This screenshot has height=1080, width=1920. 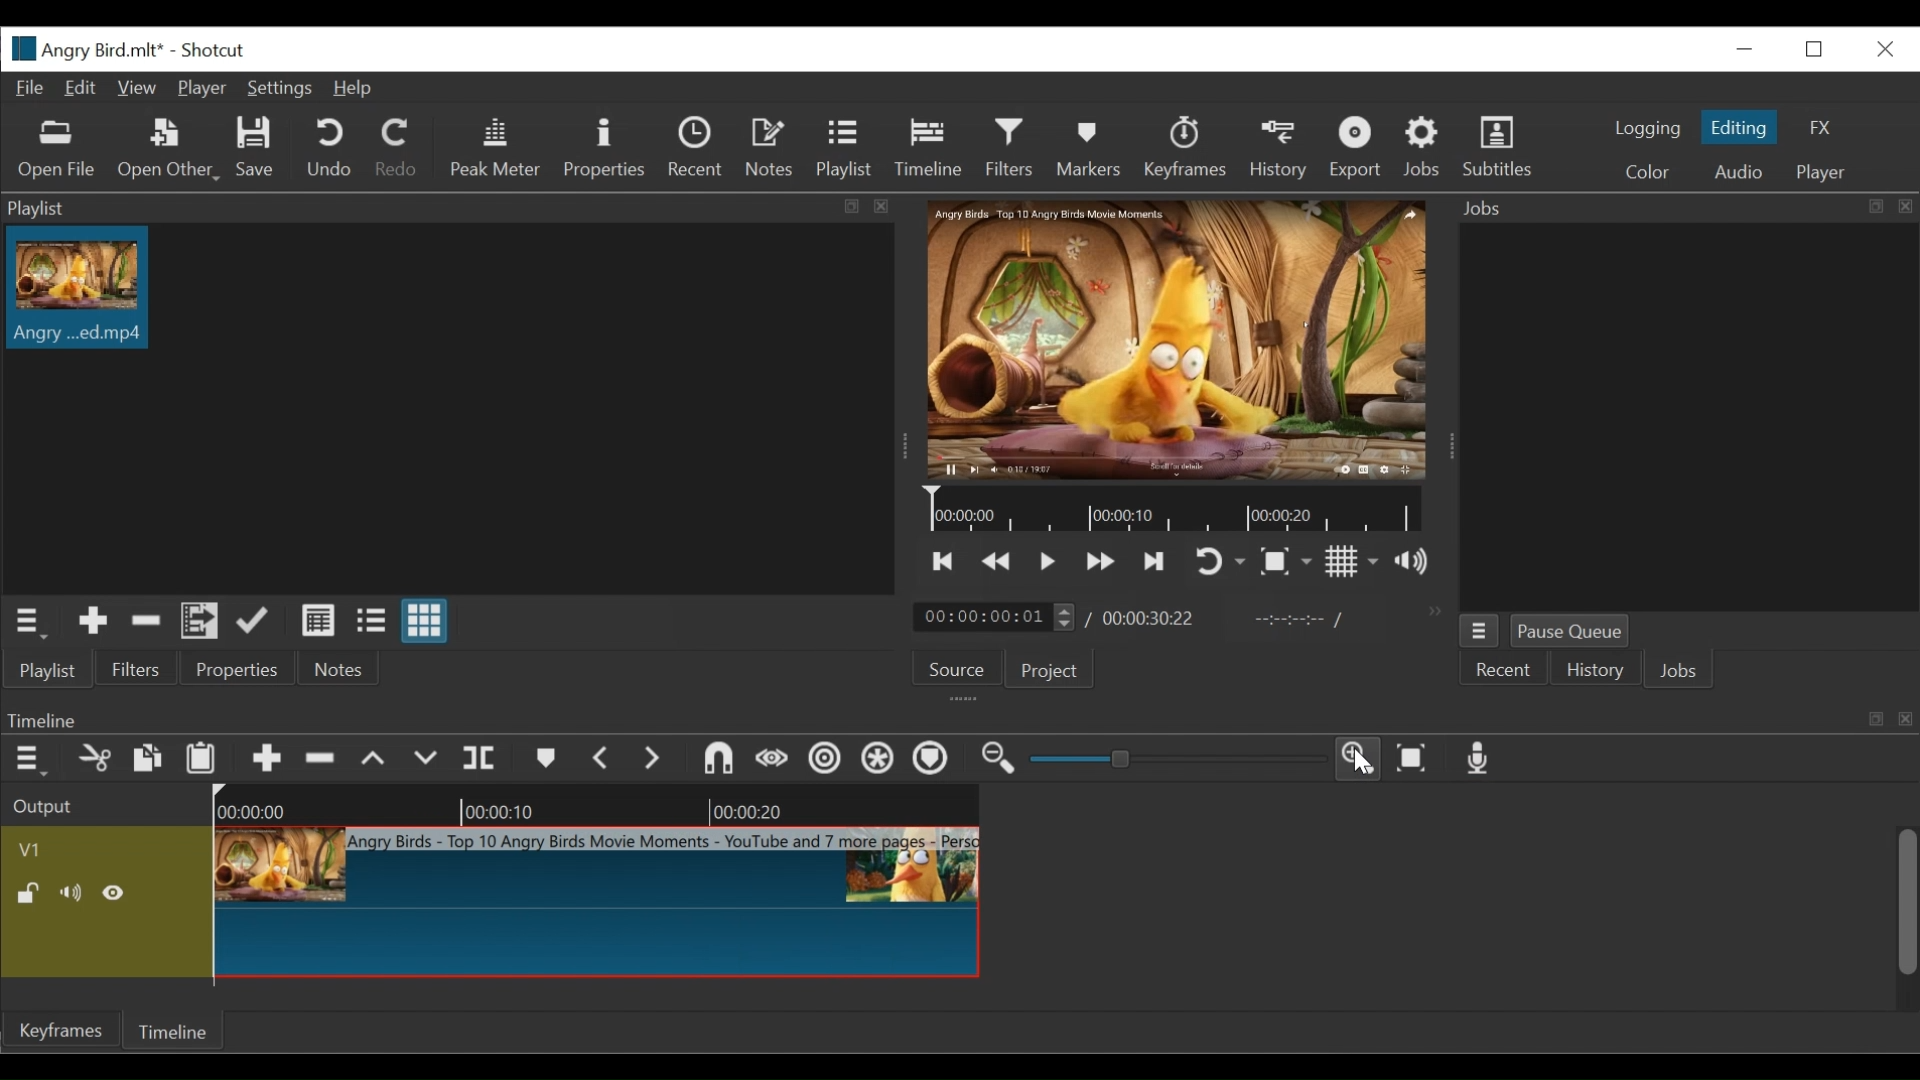 What do you see at coordinates (85, 49) in the screenshot?
I see `File name` at bounding box center [85, 49].